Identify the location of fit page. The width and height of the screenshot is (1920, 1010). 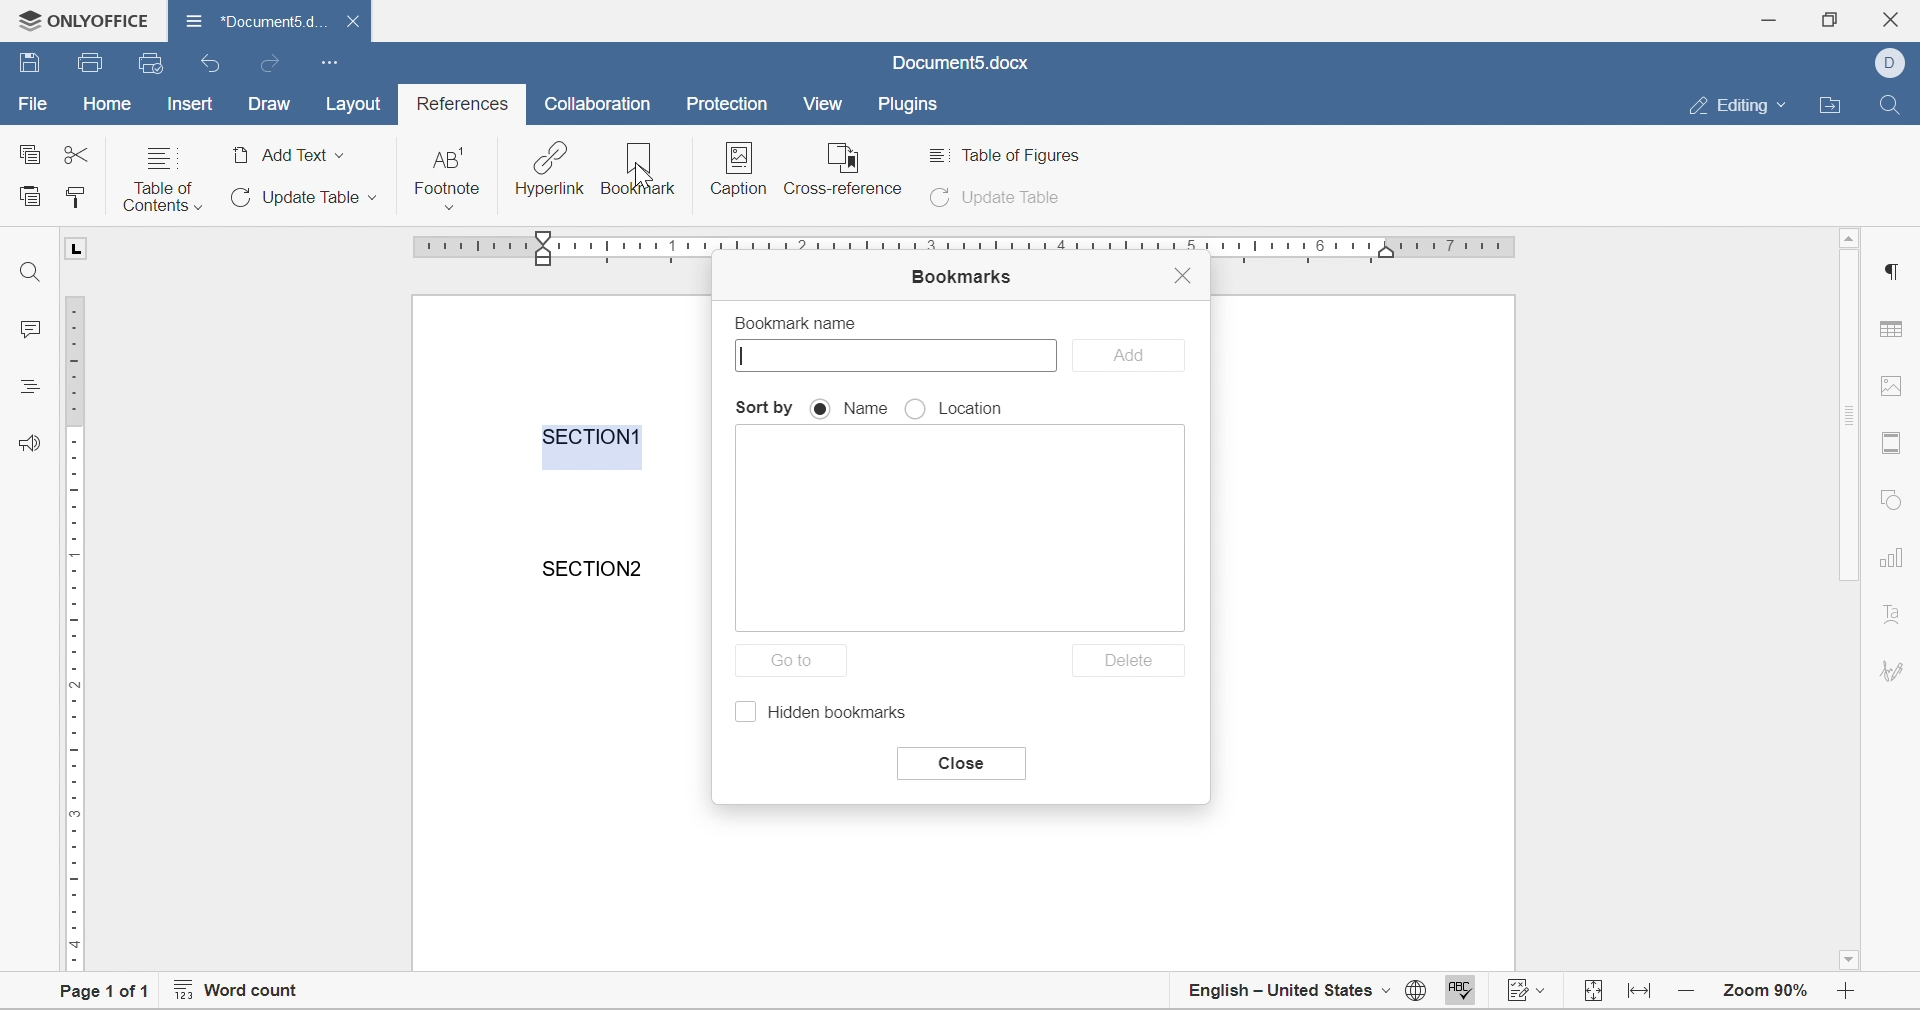
(1595, 992).